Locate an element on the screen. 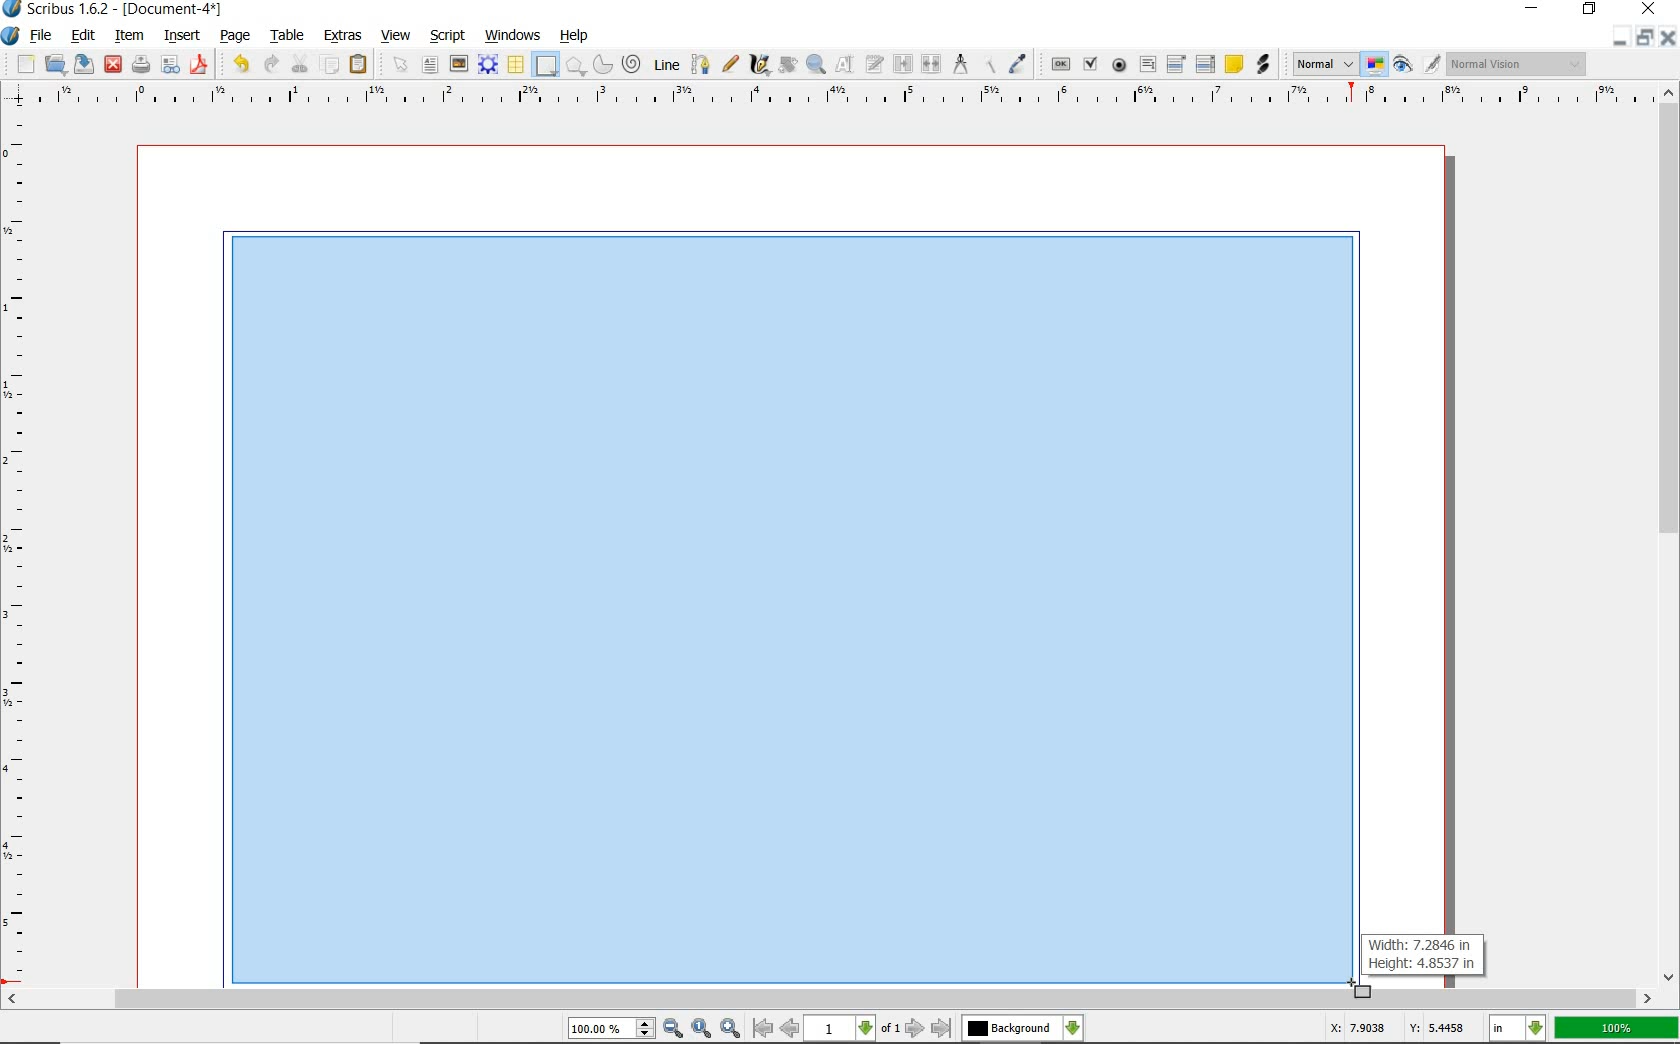  page is located at coordinates (237, 37).